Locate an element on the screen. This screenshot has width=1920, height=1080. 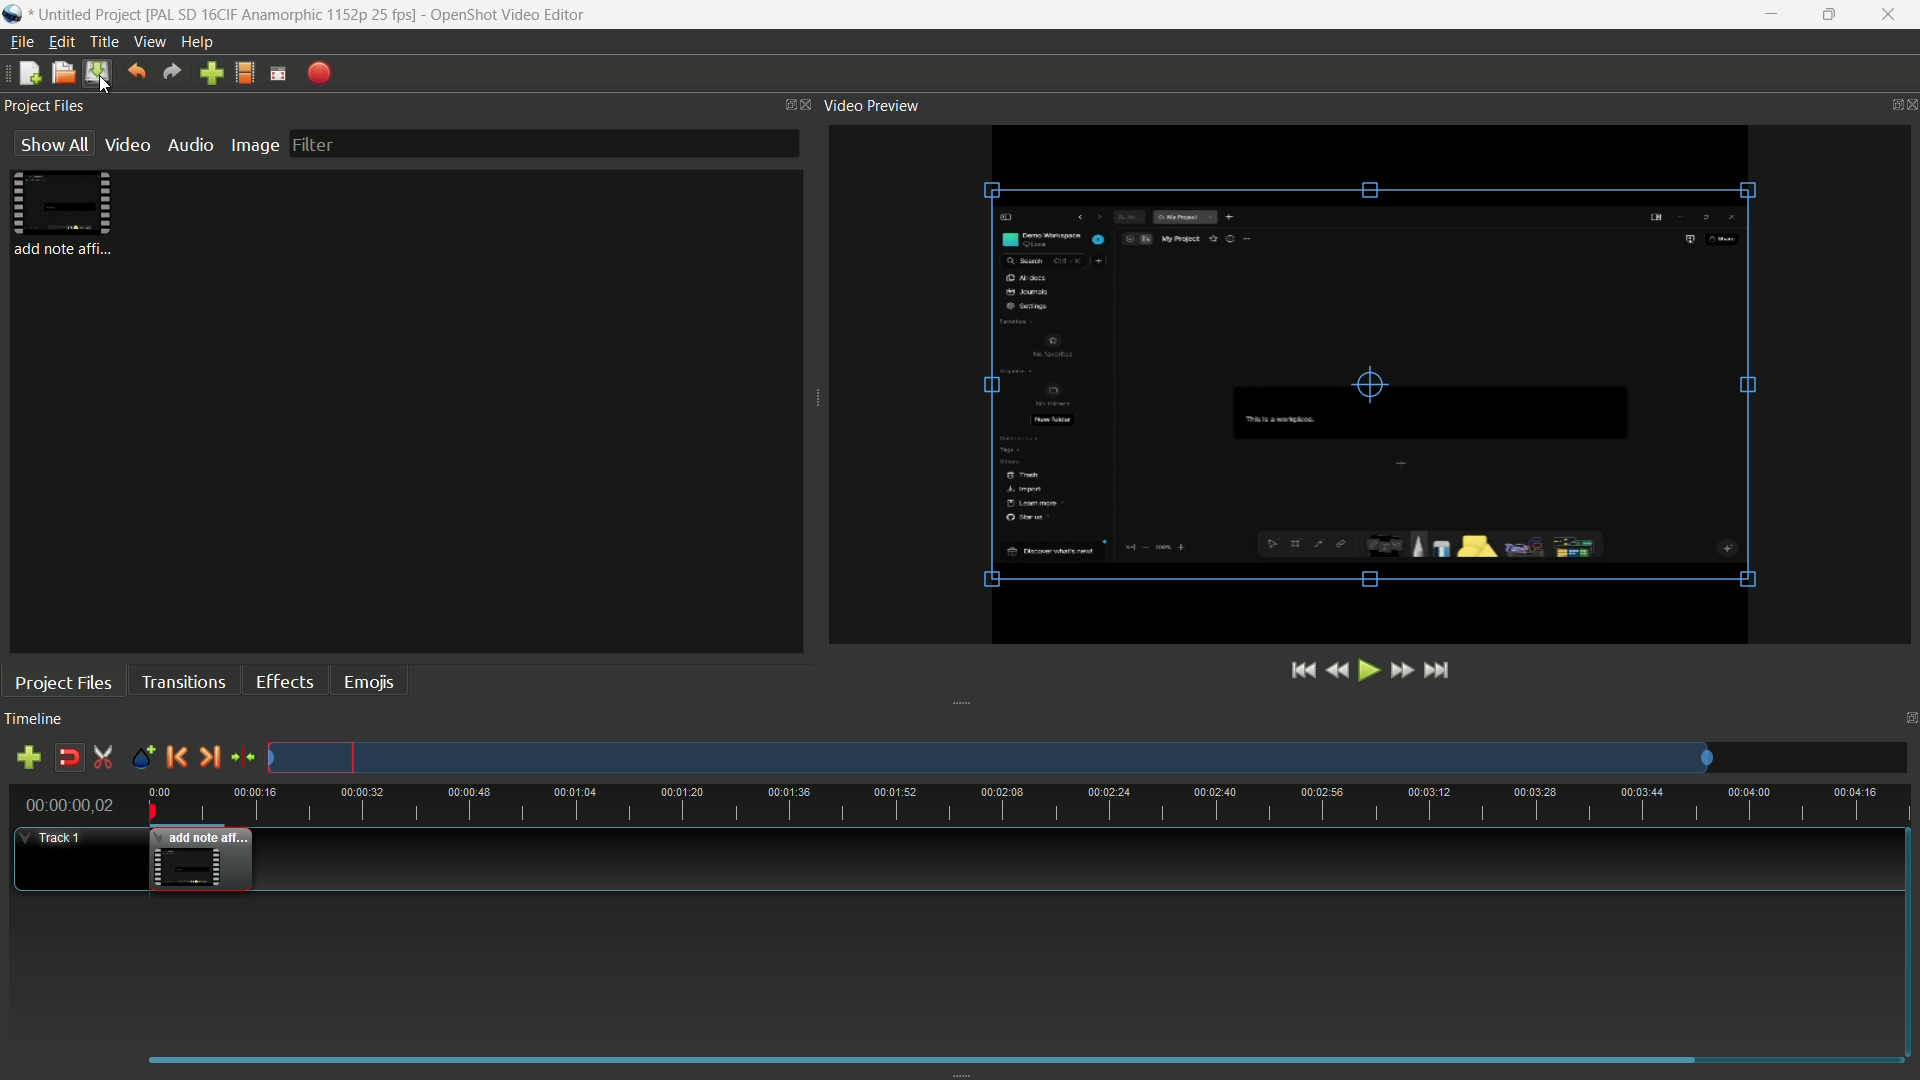
effects is located at coordinates (283, 682).